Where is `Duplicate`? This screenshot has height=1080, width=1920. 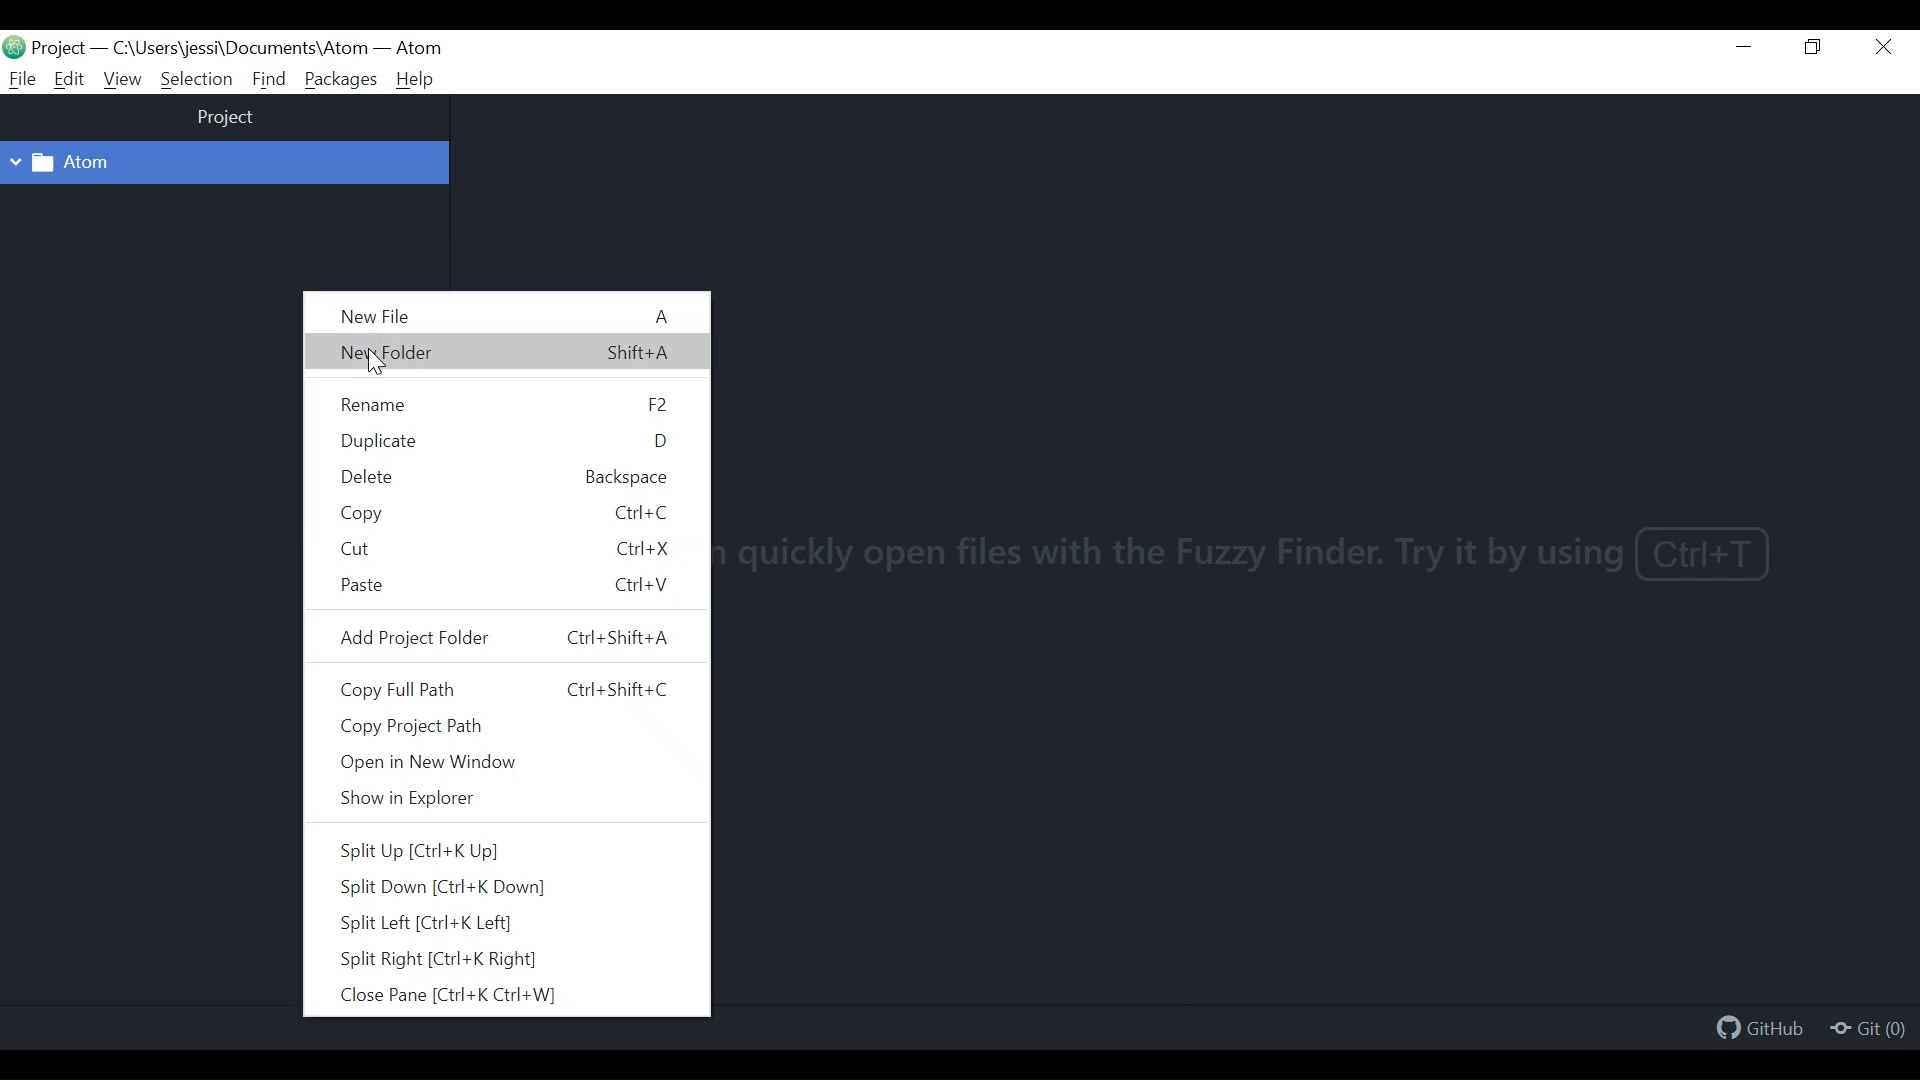 Duplicate is located at coordinates (378, 440).